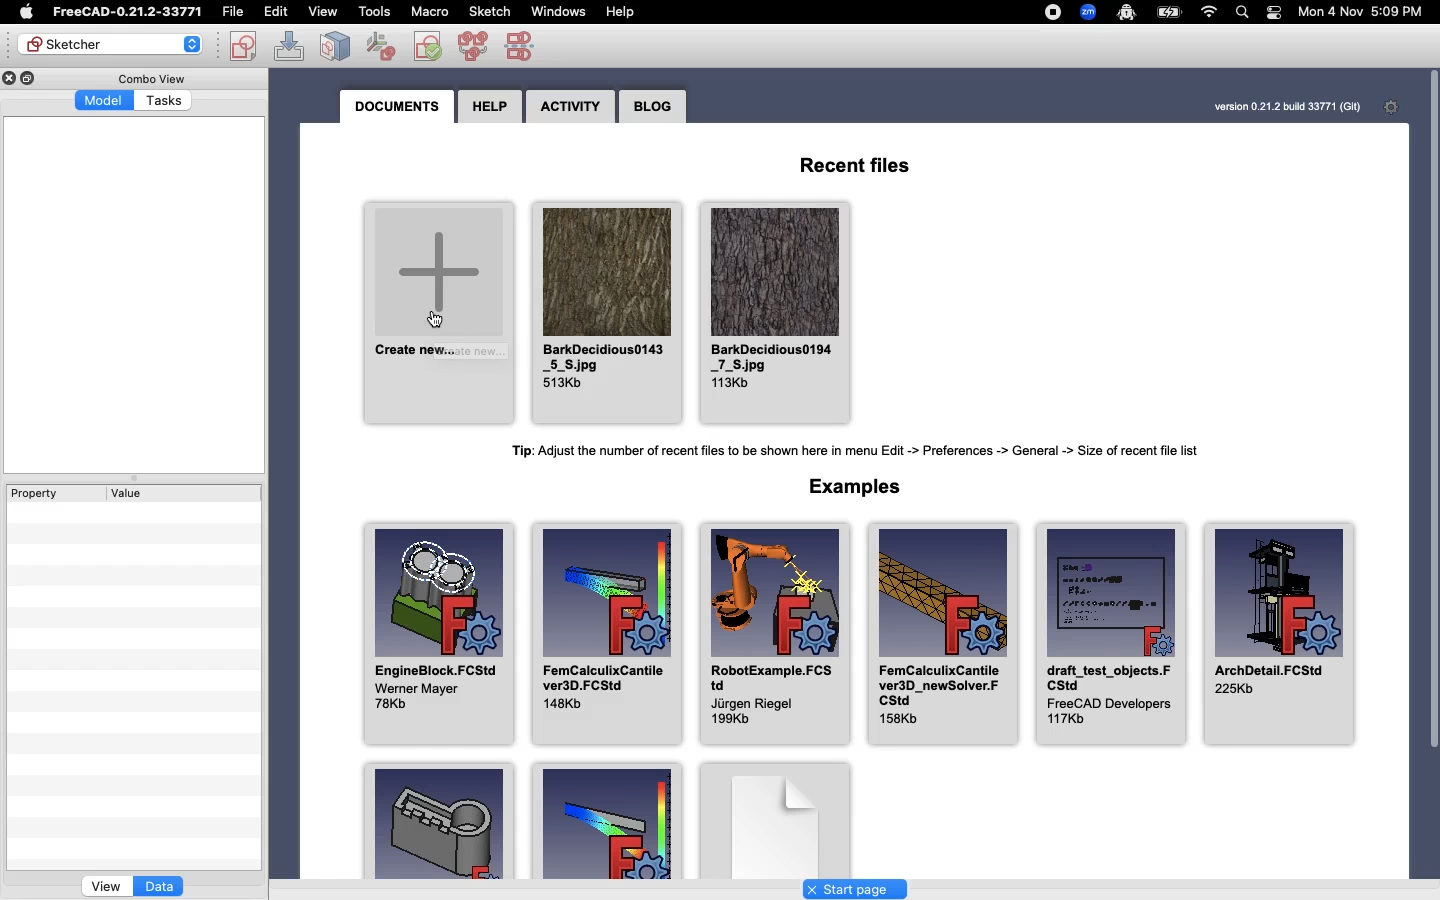 The image size is (1440, 900). What do you see at coordinates (277, 11) in the screenshot?
I see `Edit` at bounding box center [277, 11].